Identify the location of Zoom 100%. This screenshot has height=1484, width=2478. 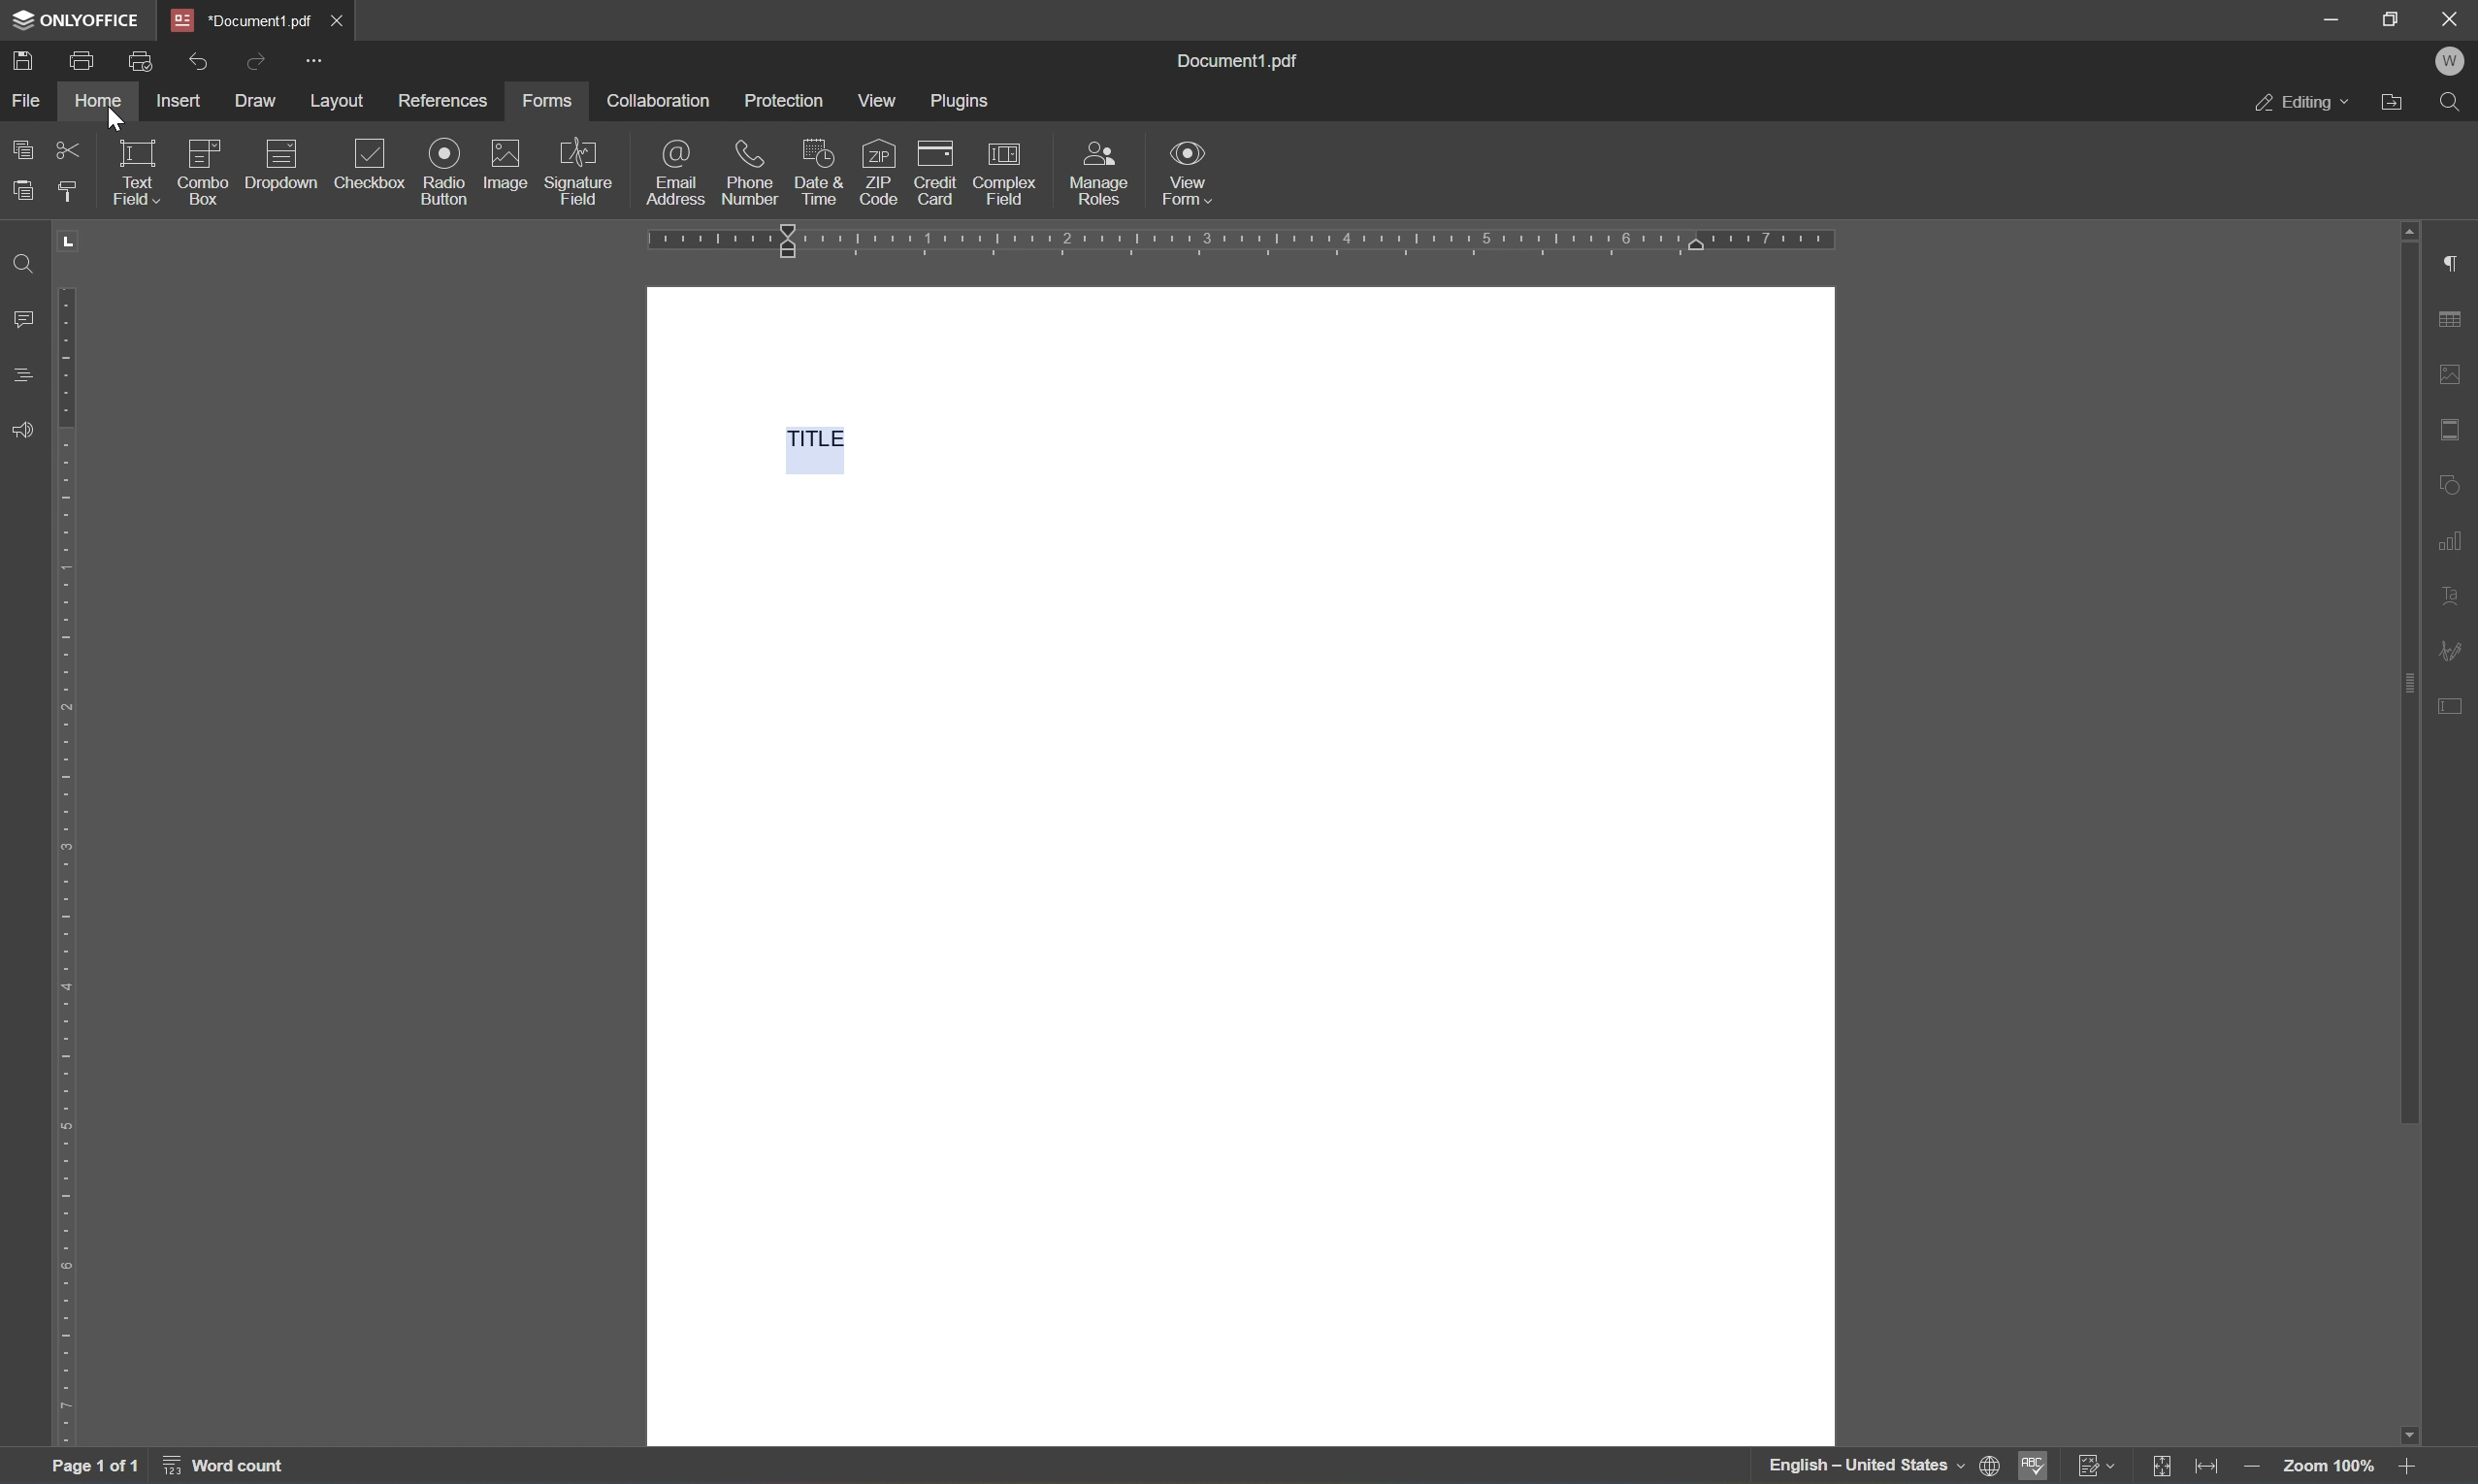
(2331, 1468).